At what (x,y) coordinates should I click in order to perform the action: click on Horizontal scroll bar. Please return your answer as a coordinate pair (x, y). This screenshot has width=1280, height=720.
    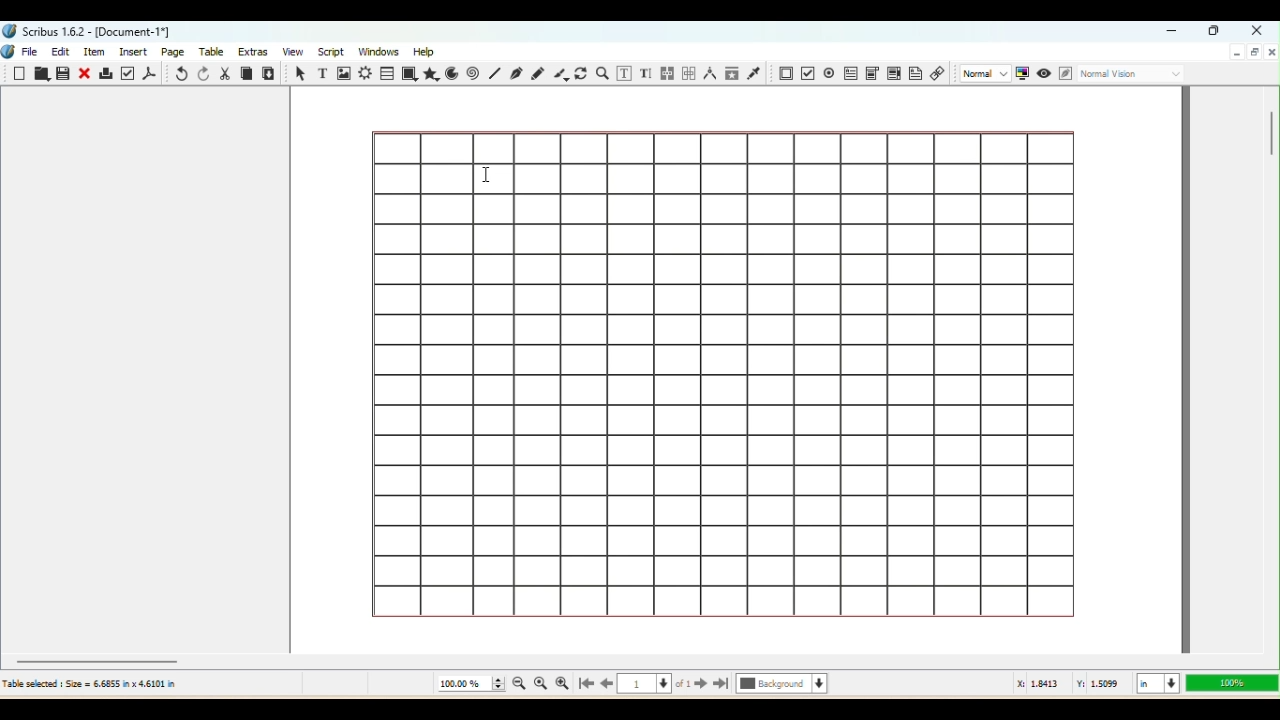
    Looking at the image, I should click on (639, 660).